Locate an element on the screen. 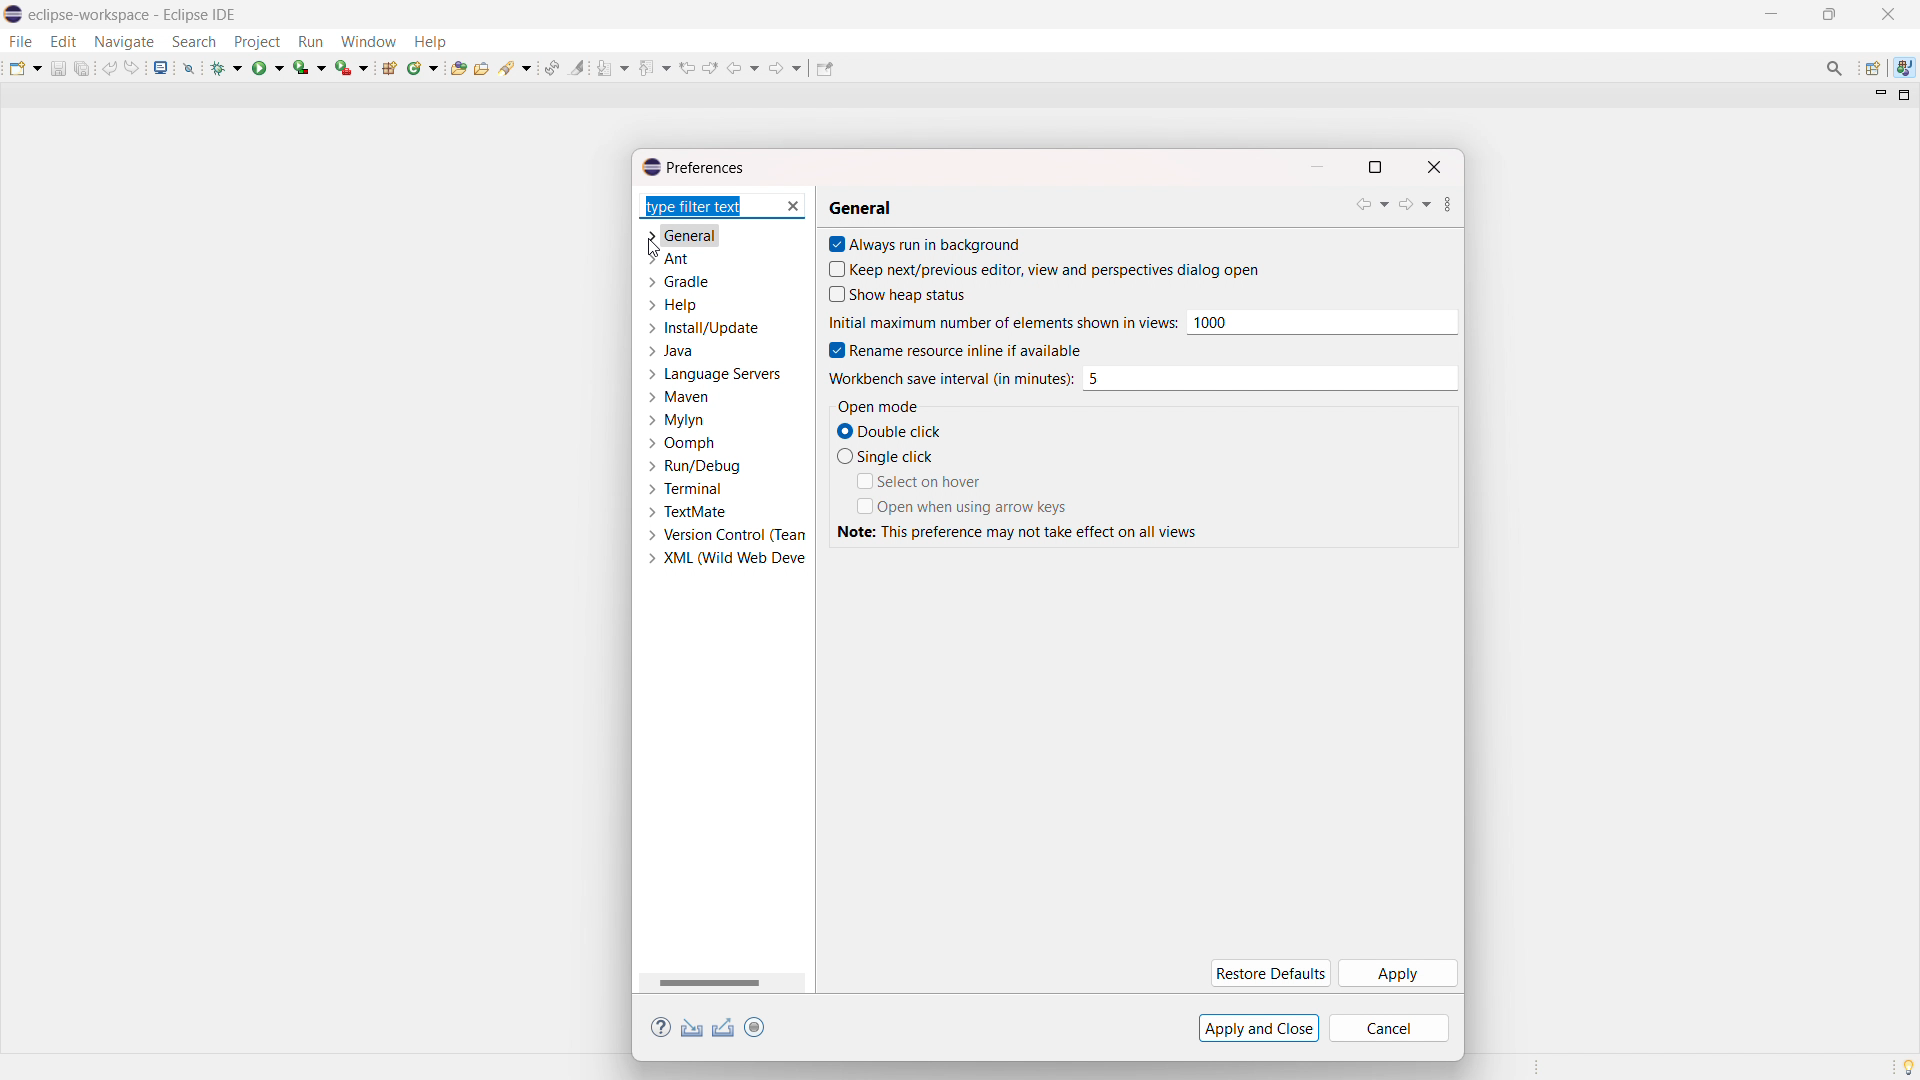 The image size is (1920, 1080). search is located at coordinates (517, 66).